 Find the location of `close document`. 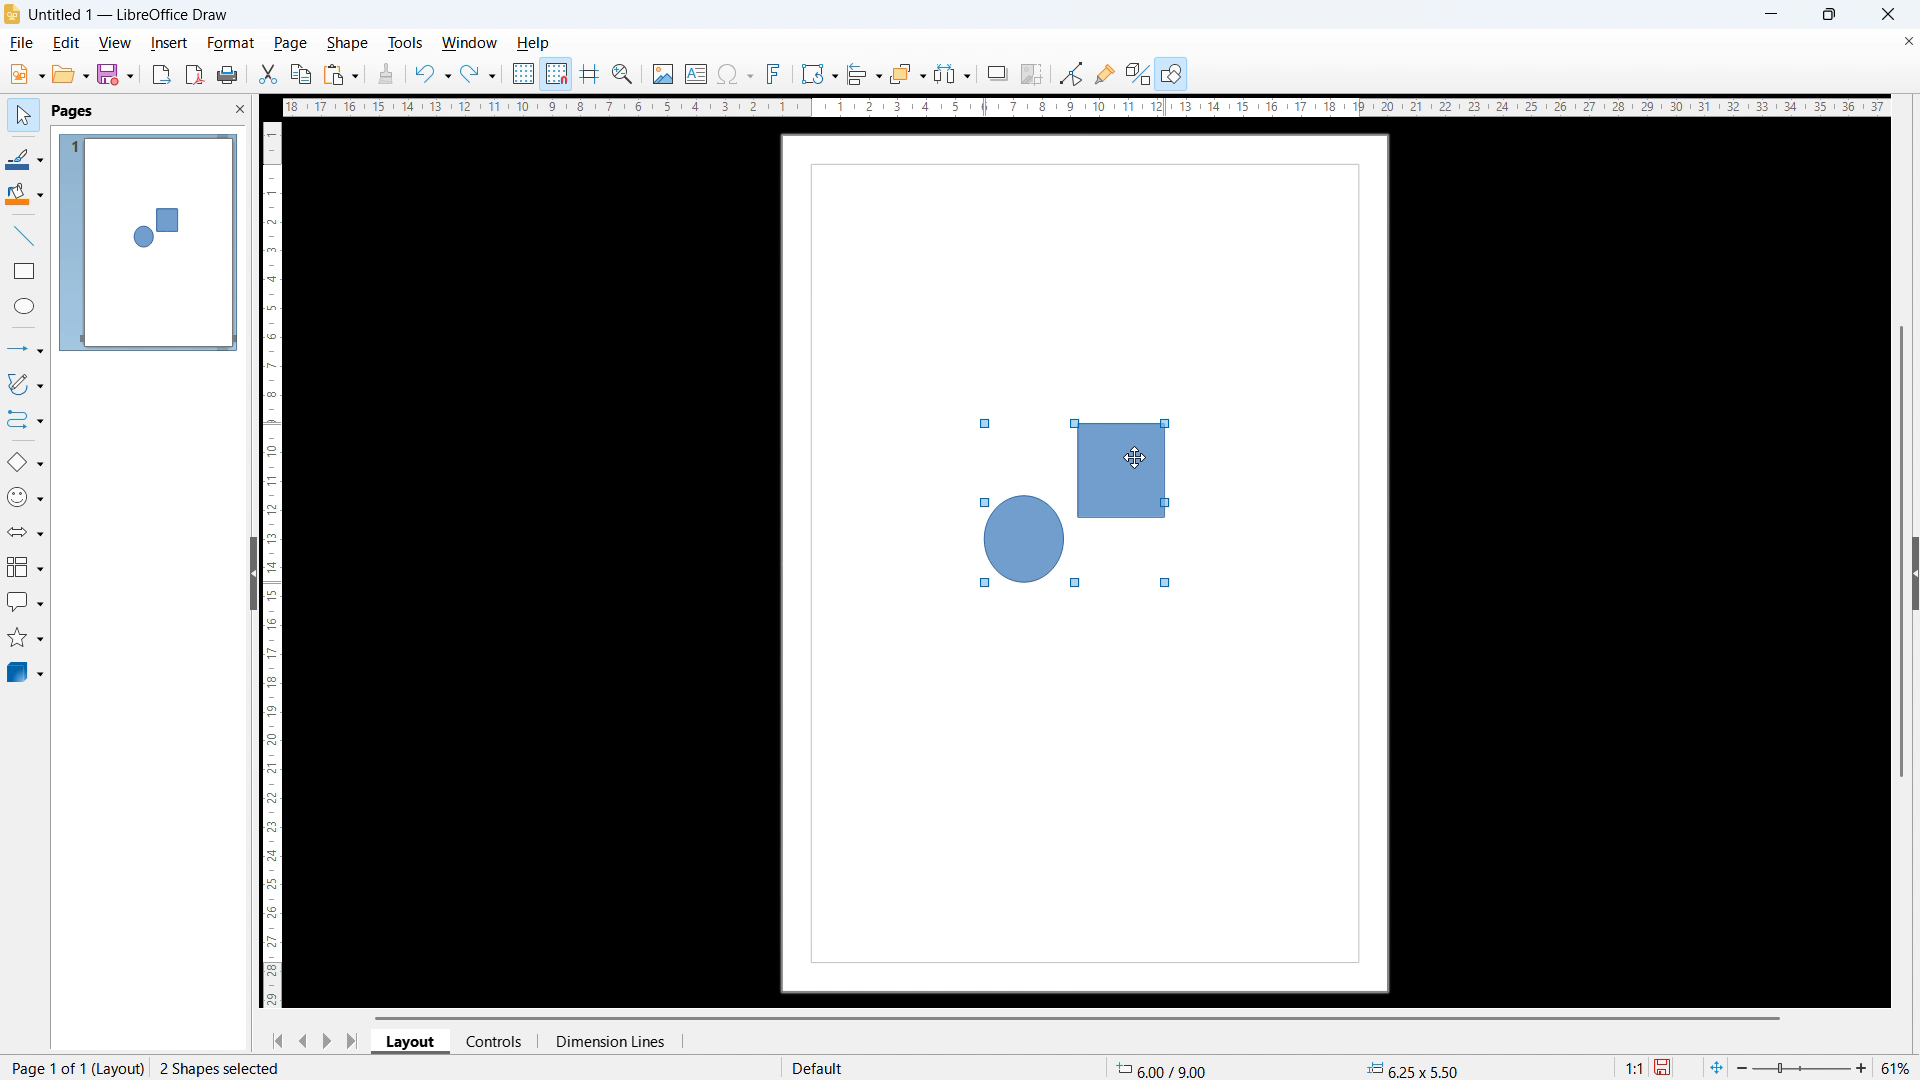

close document is located at coordinates (1908, 40).